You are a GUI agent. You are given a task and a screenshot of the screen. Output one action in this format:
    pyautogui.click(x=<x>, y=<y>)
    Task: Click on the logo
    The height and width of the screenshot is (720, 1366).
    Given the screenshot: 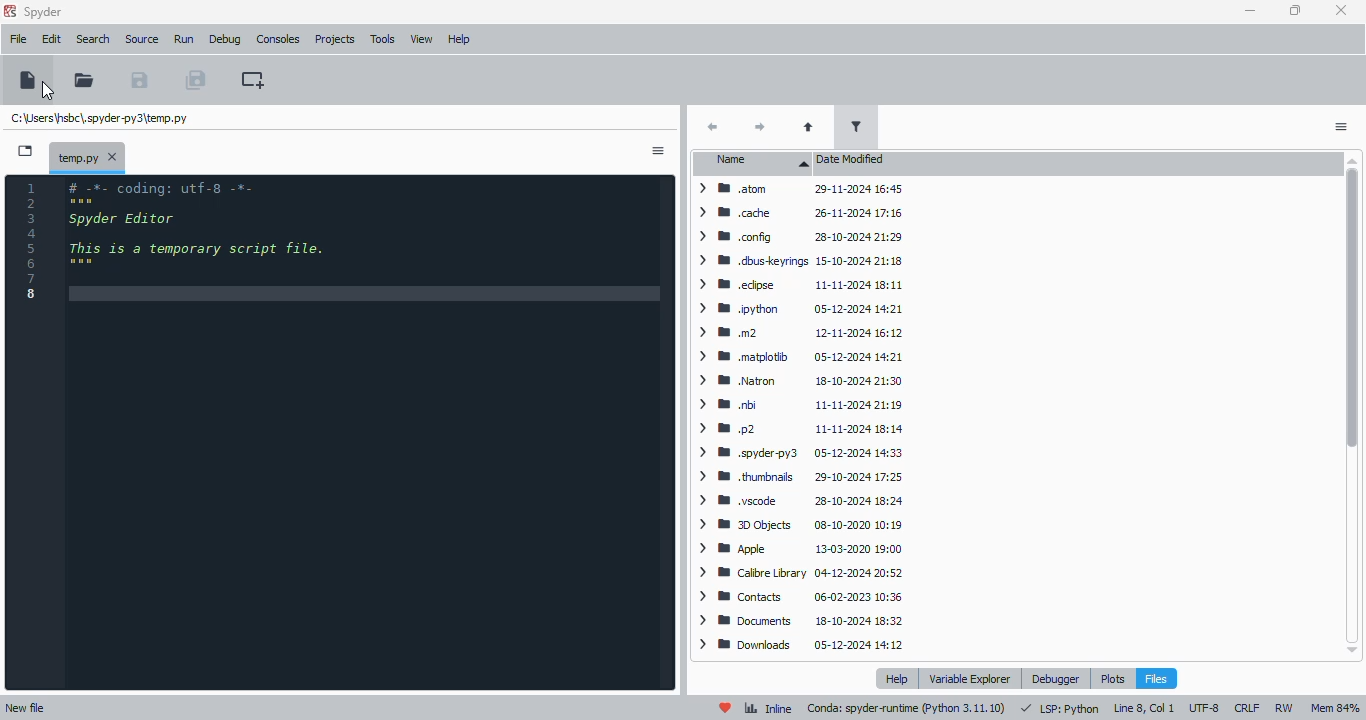 What is the action you would take?
    pyautogui.click(x=9, y=11)
    